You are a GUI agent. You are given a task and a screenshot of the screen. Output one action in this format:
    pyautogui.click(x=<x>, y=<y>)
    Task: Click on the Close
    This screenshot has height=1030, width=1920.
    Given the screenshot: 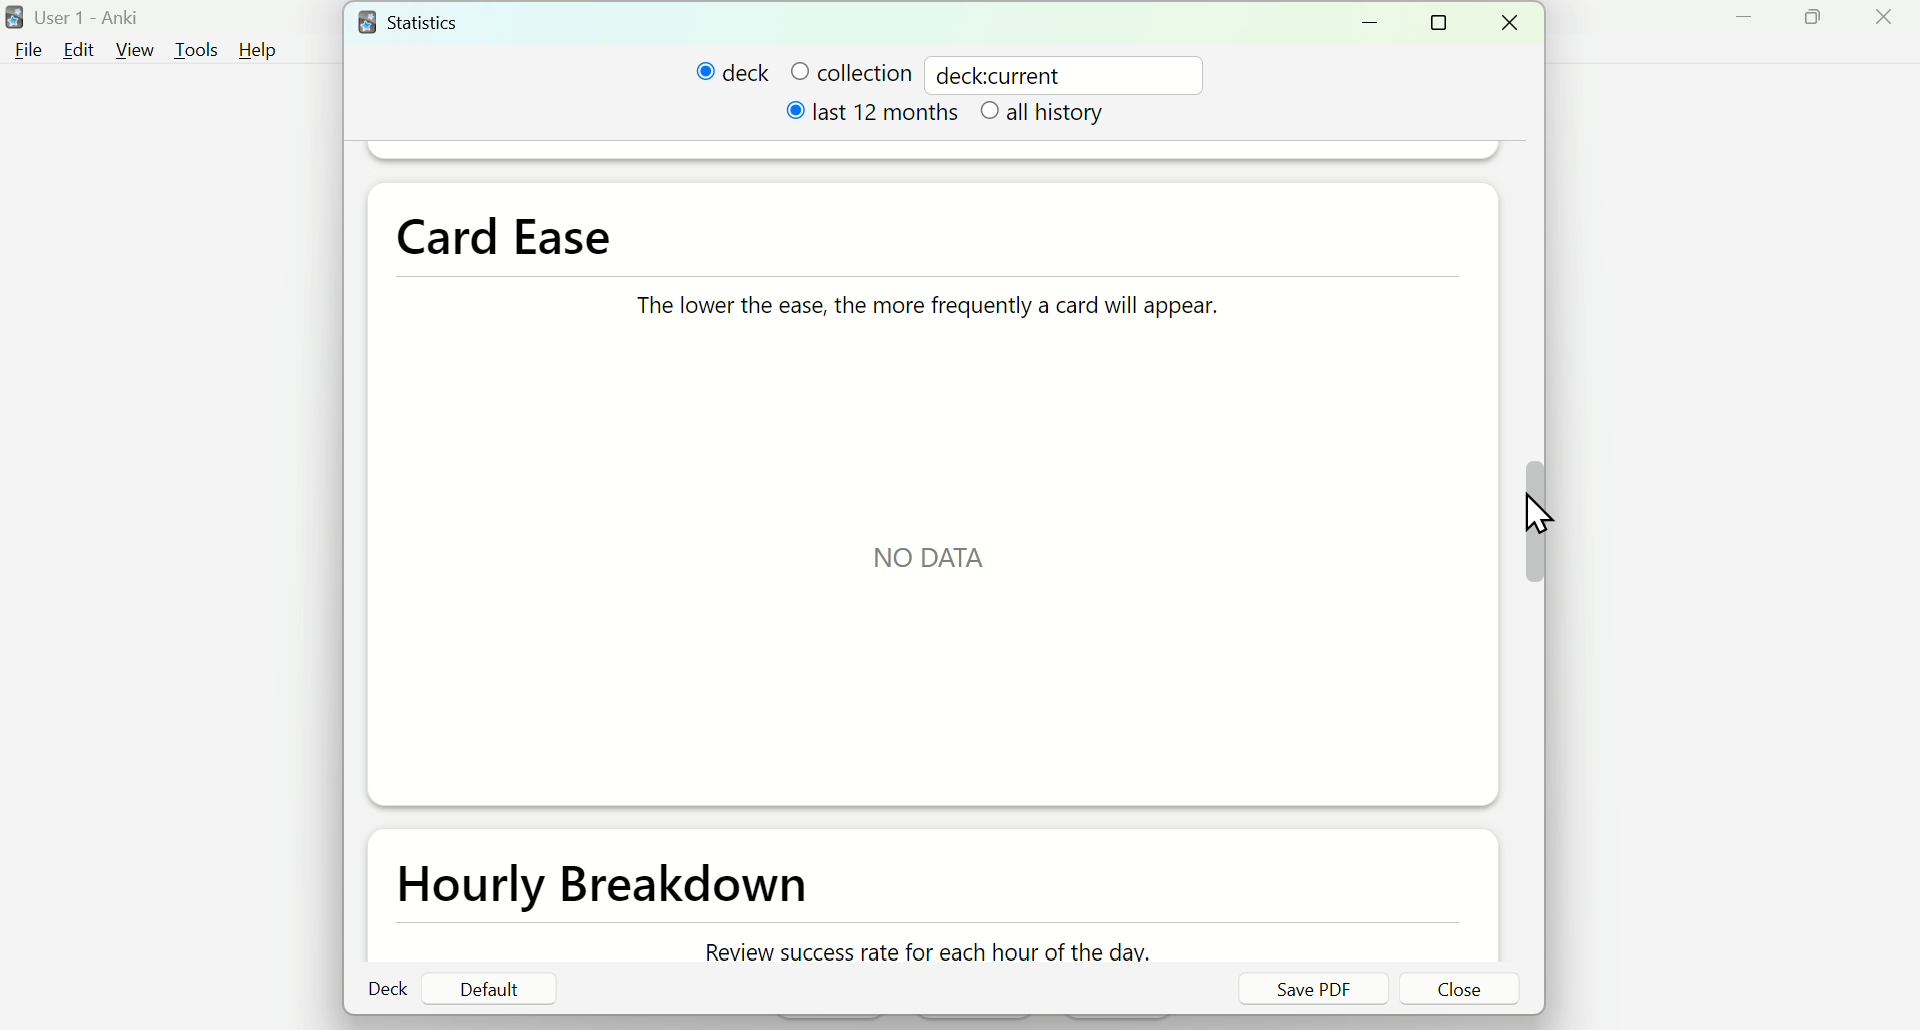 What is the action you would take?
    pyautogui.click(x=1461, y=991)
    